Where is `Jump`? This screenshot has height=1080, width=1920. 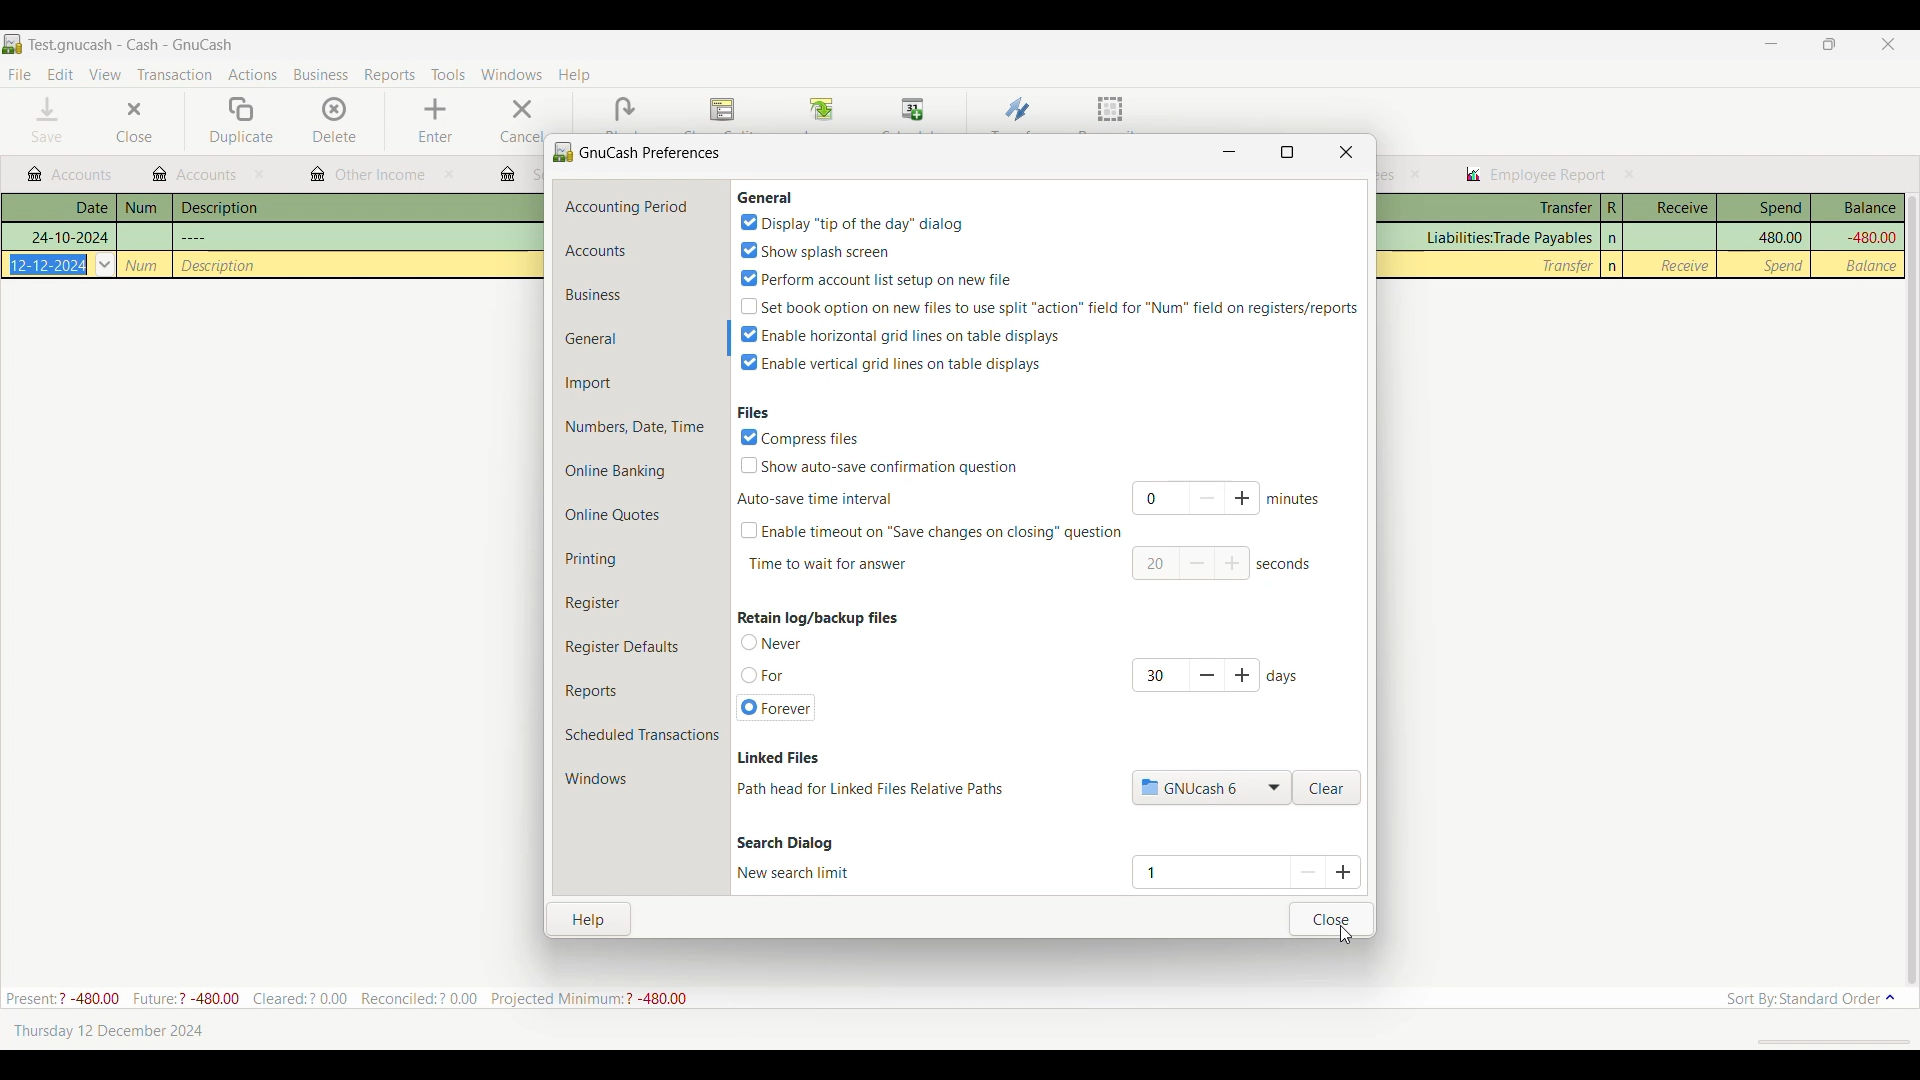 Jump is located at coordinates (821, 111).